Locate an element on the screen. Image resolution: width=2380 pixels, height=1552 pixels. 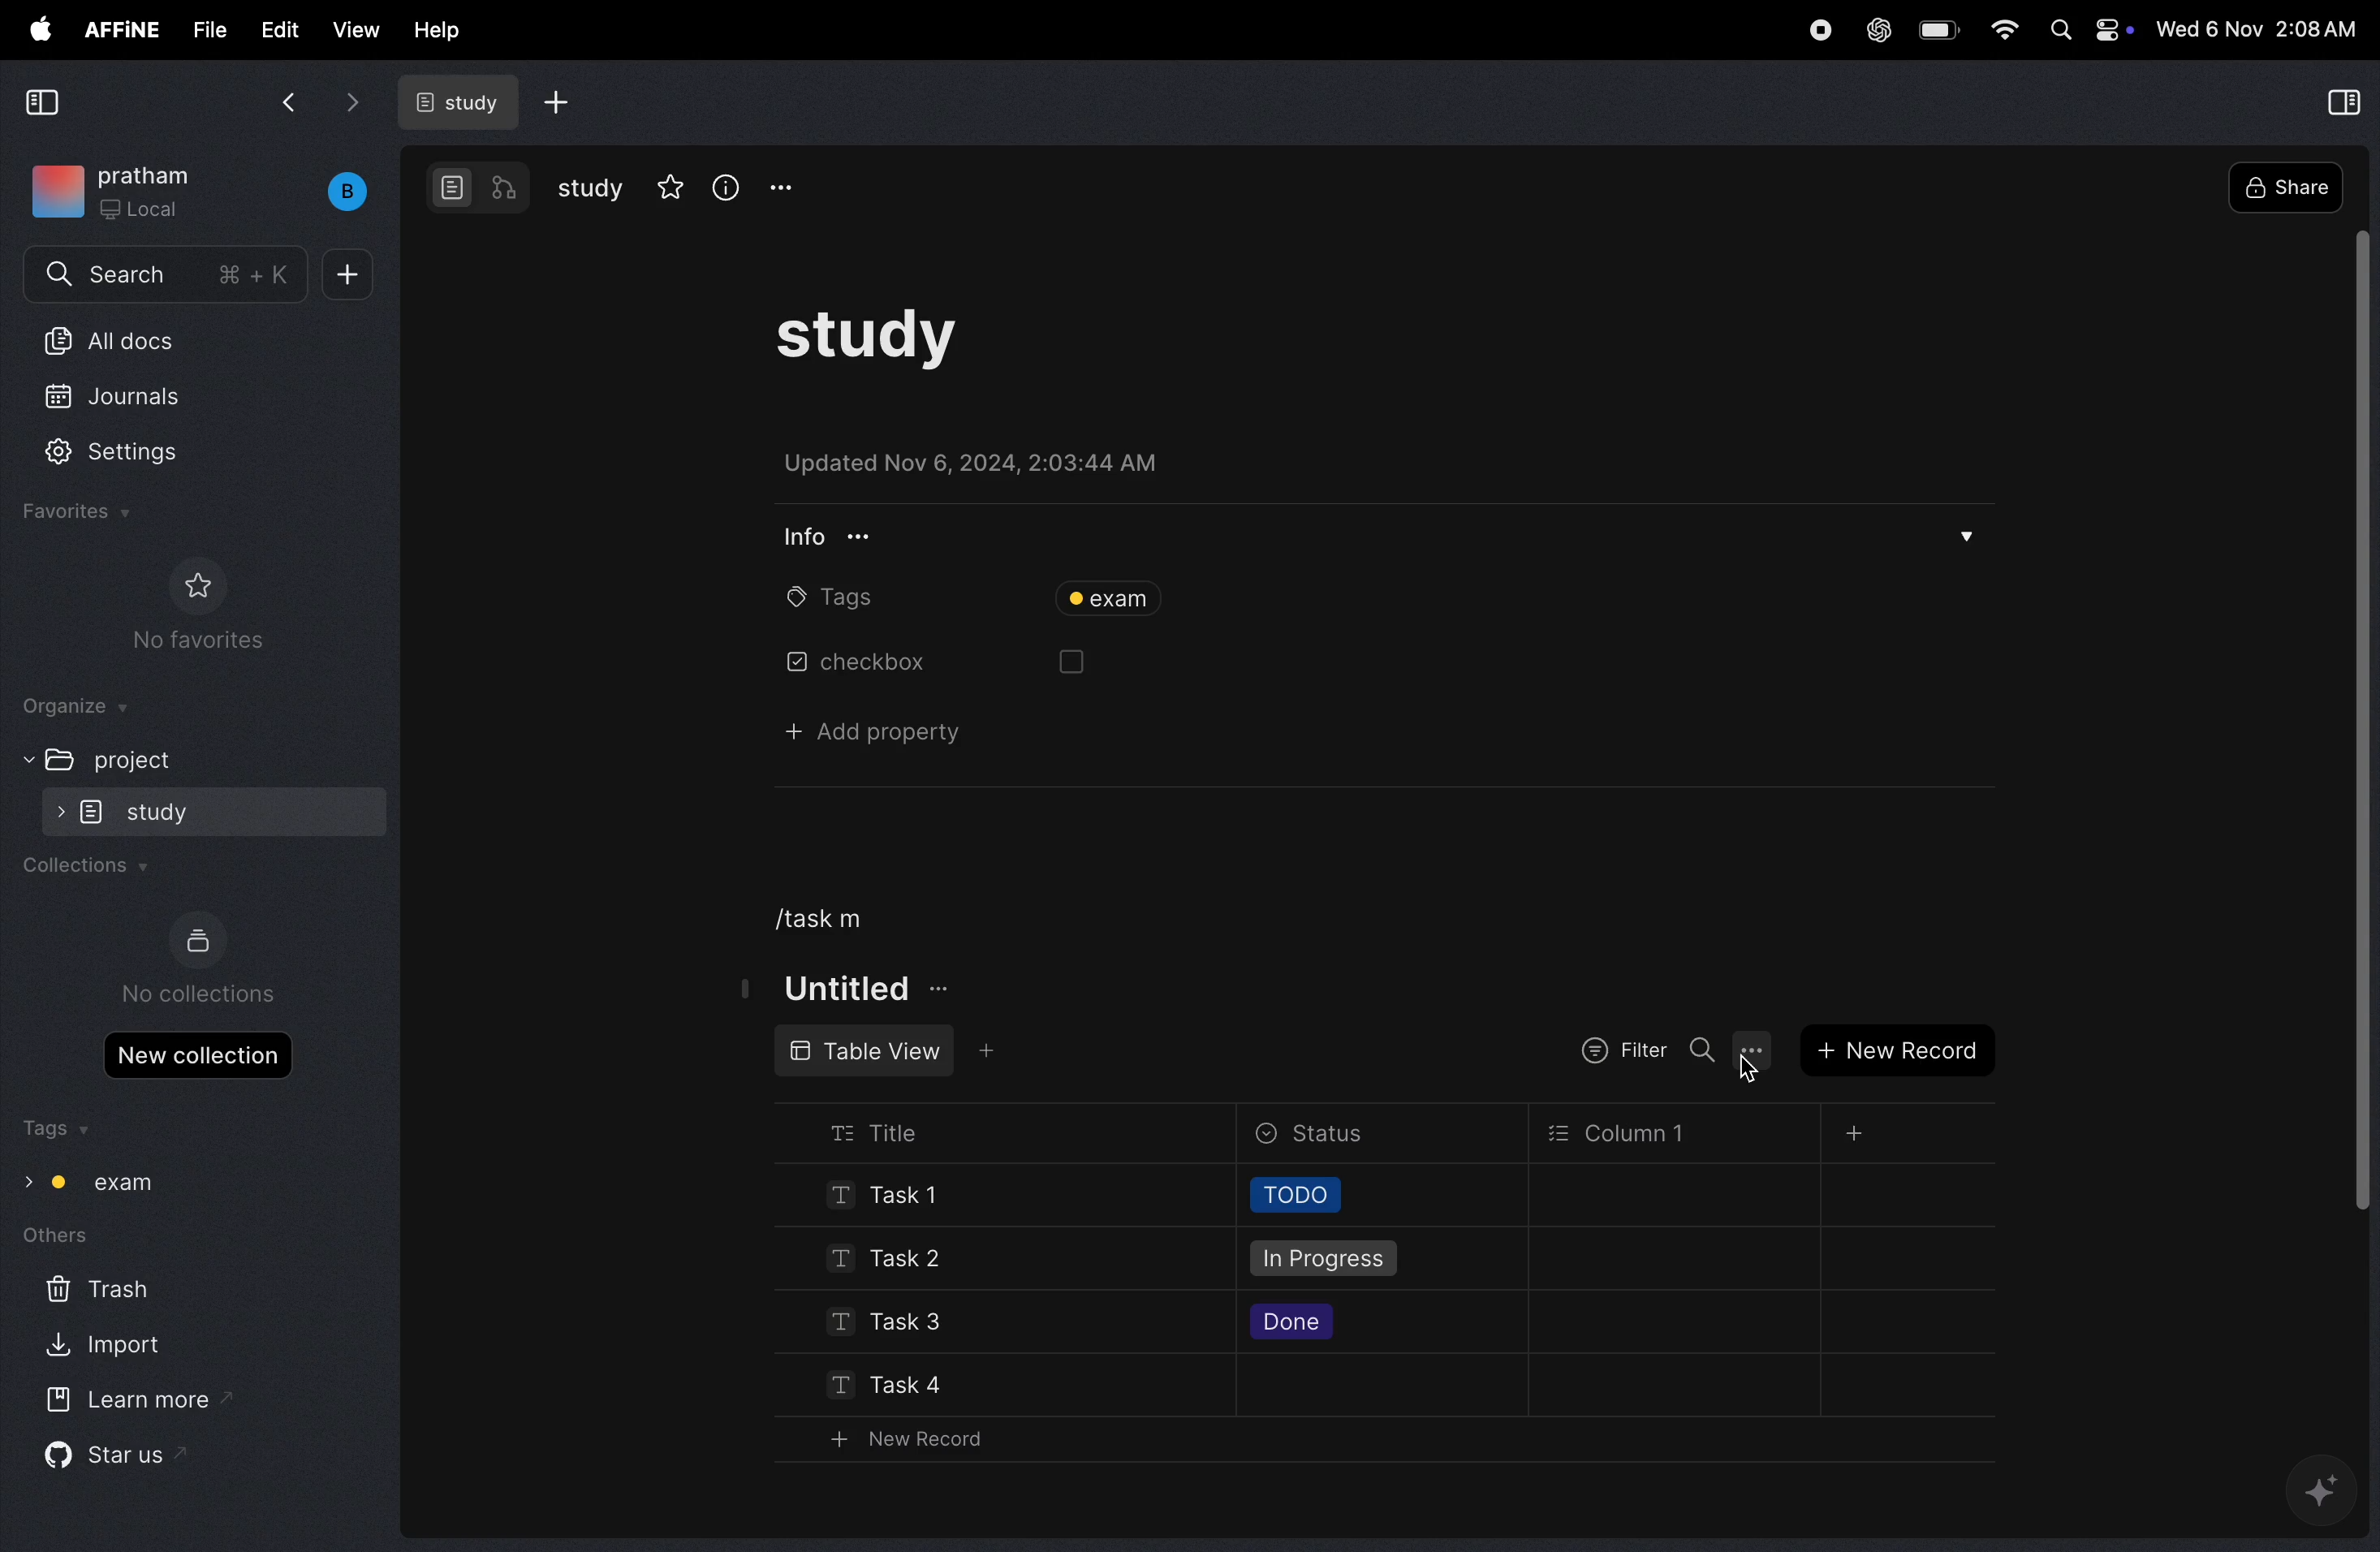
study task is located at coordinates (899, 337).